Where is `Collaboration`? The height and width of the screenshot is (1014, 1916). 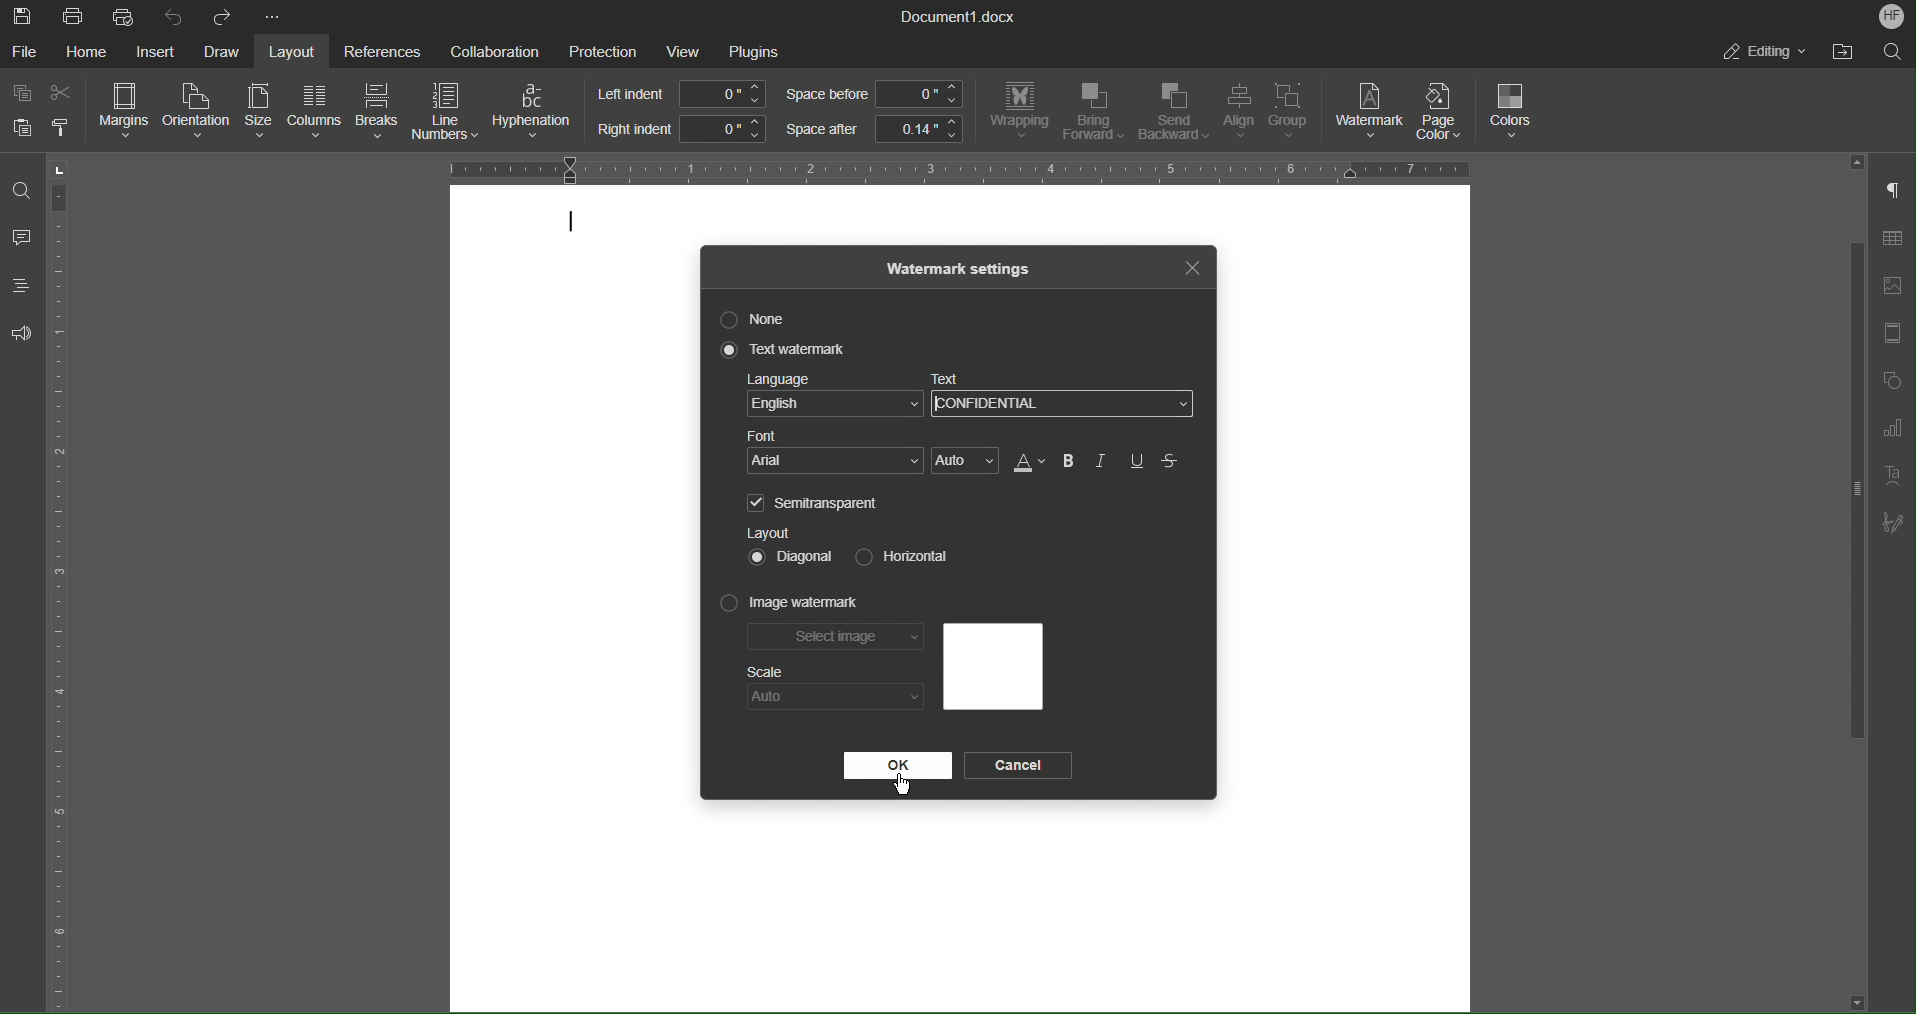 Collaboration is located at coordinates (489, 49).